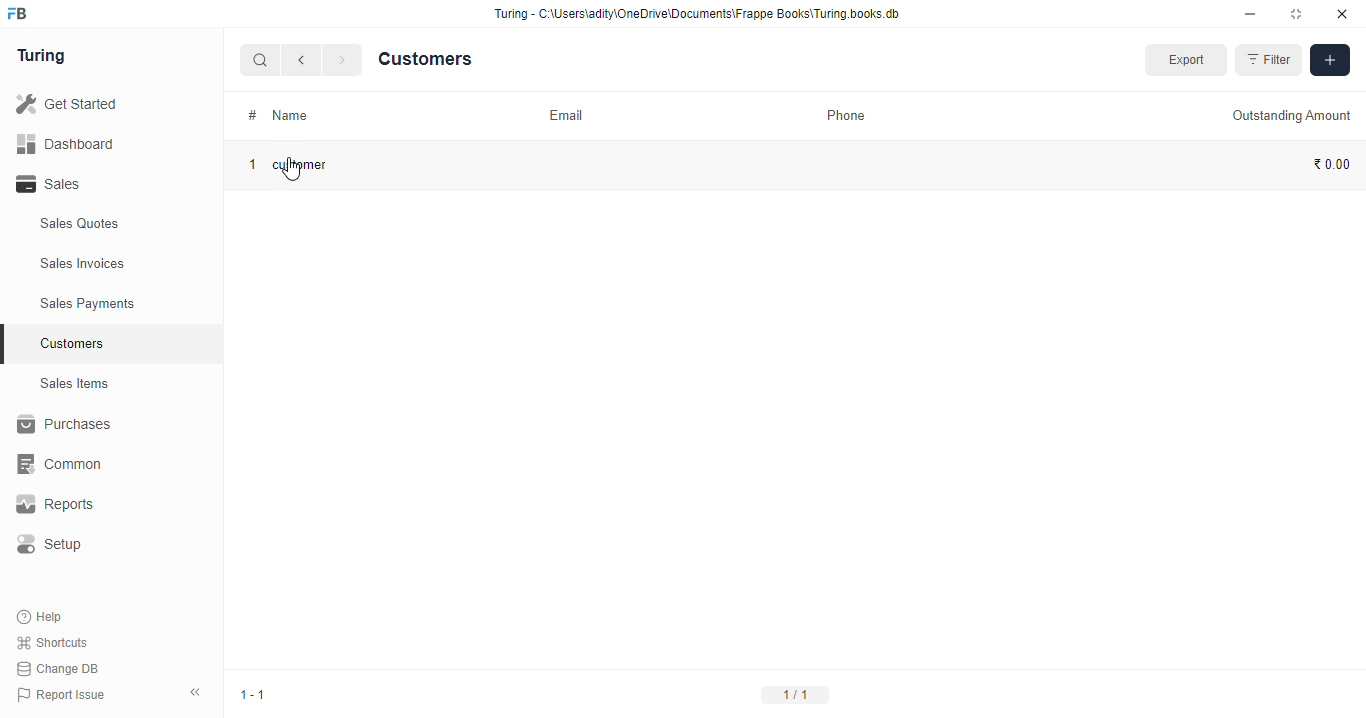 The image size is (1366, 718). Describe the element at coordinates (195, 692) in the screenshot. I see `collpase` at that location.